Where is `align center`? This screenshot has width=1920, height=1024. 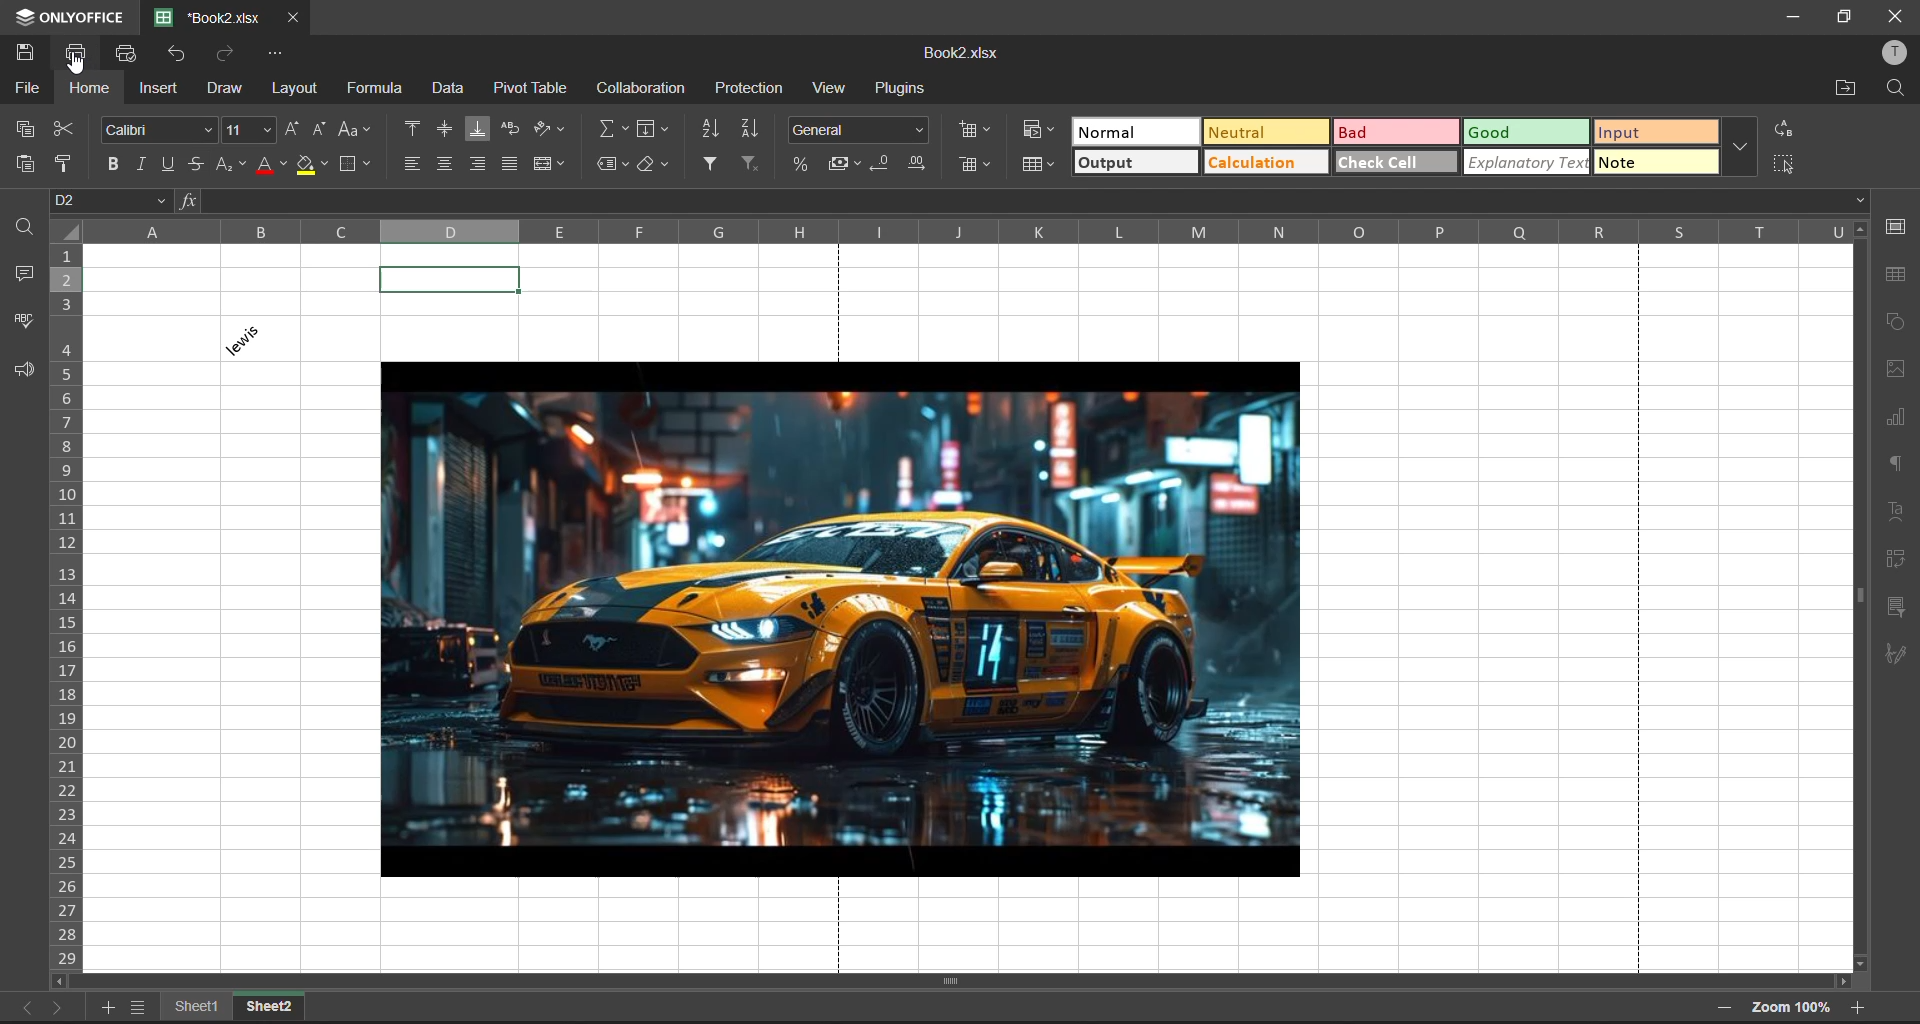 align center is located at coordinates (444, 162).